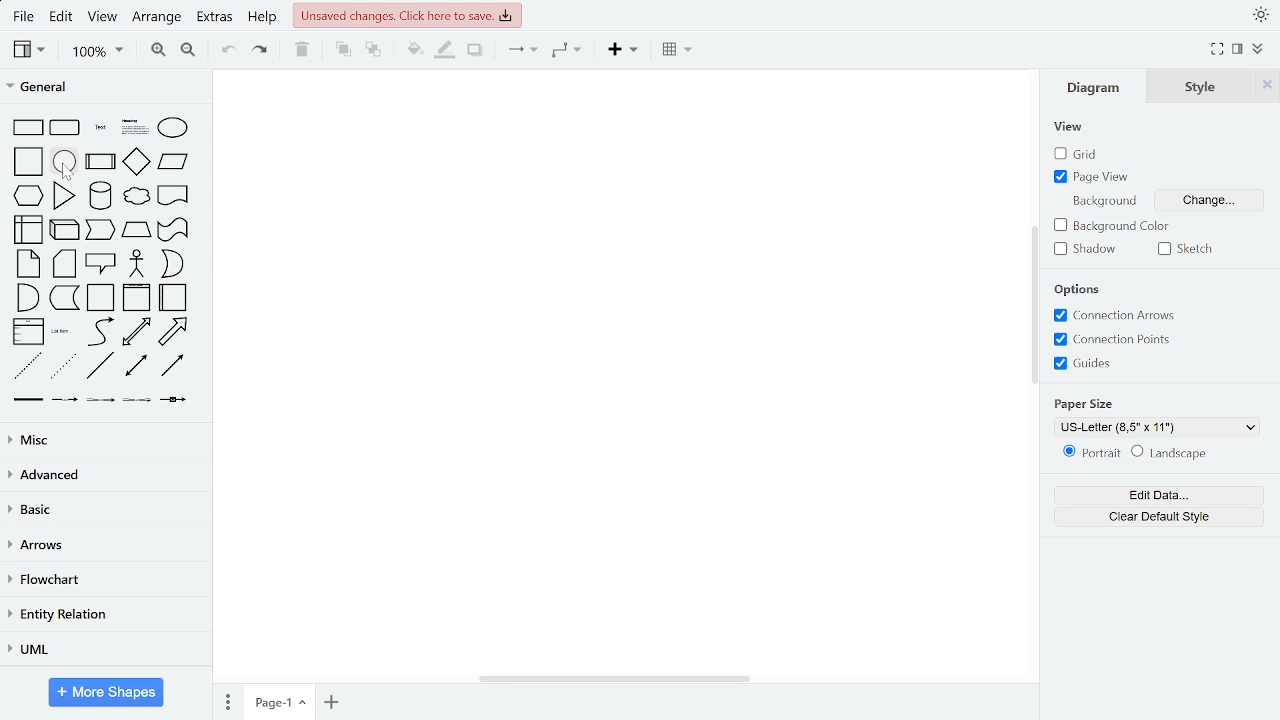 The height and width of the screenshot is (720, 1280). What do you see at coordinates (1152, 496) in the screenshot?
I see `edit data` at bounding box center [1152, 496].